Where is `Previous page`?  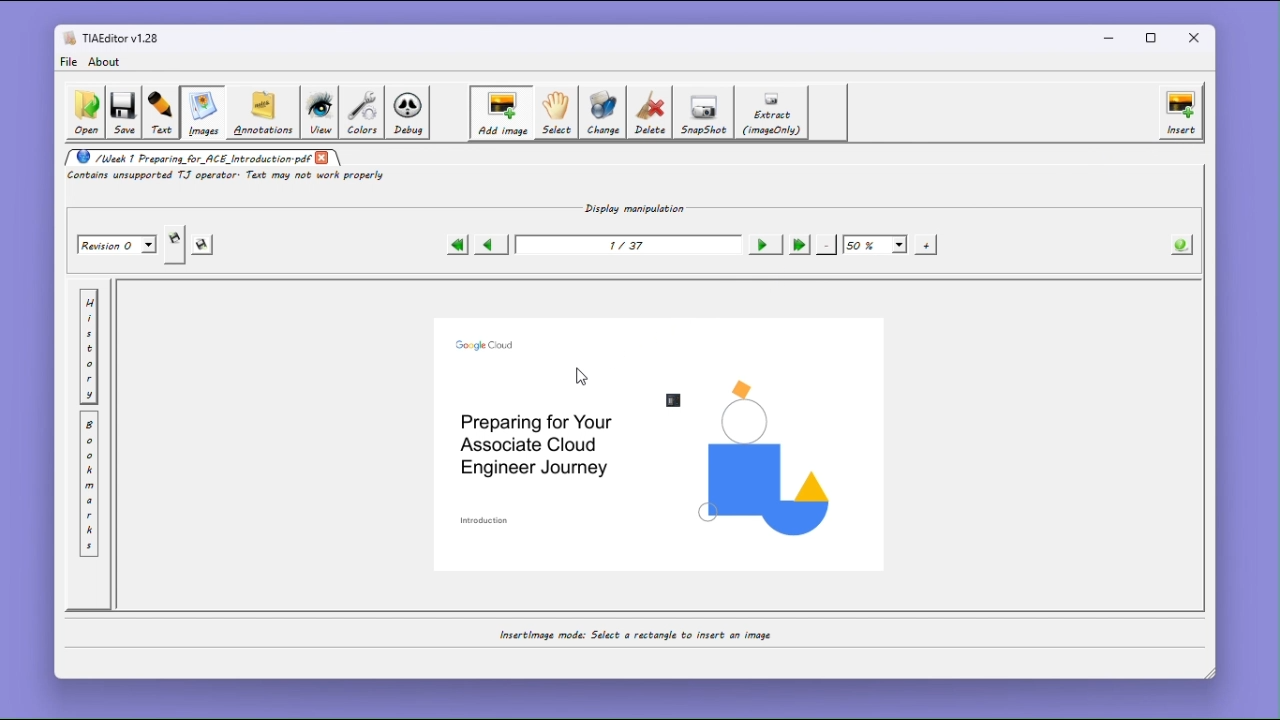
Previous page is located at coordinates (489, 244).